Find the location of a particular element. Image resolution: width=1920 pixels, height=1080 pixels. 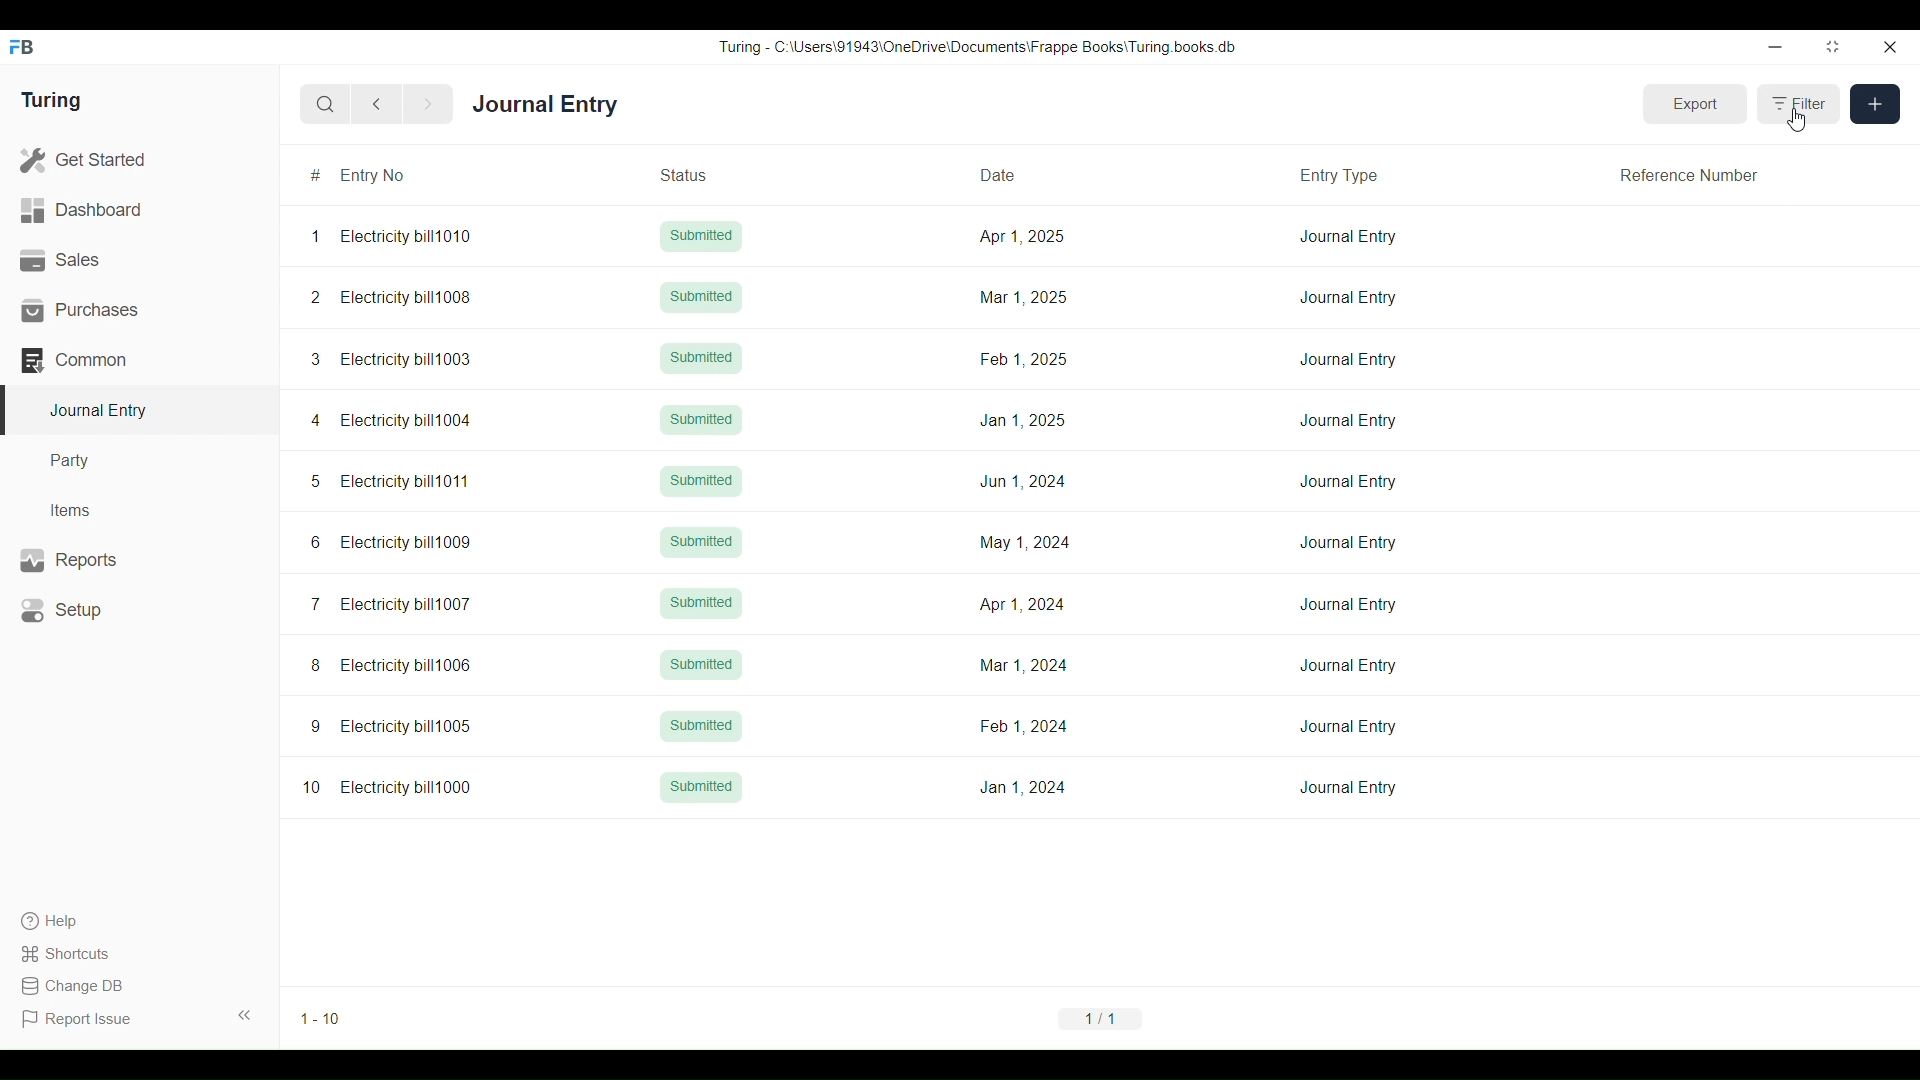

7 Electricity bill1007 is located at coordinates (390, 604).